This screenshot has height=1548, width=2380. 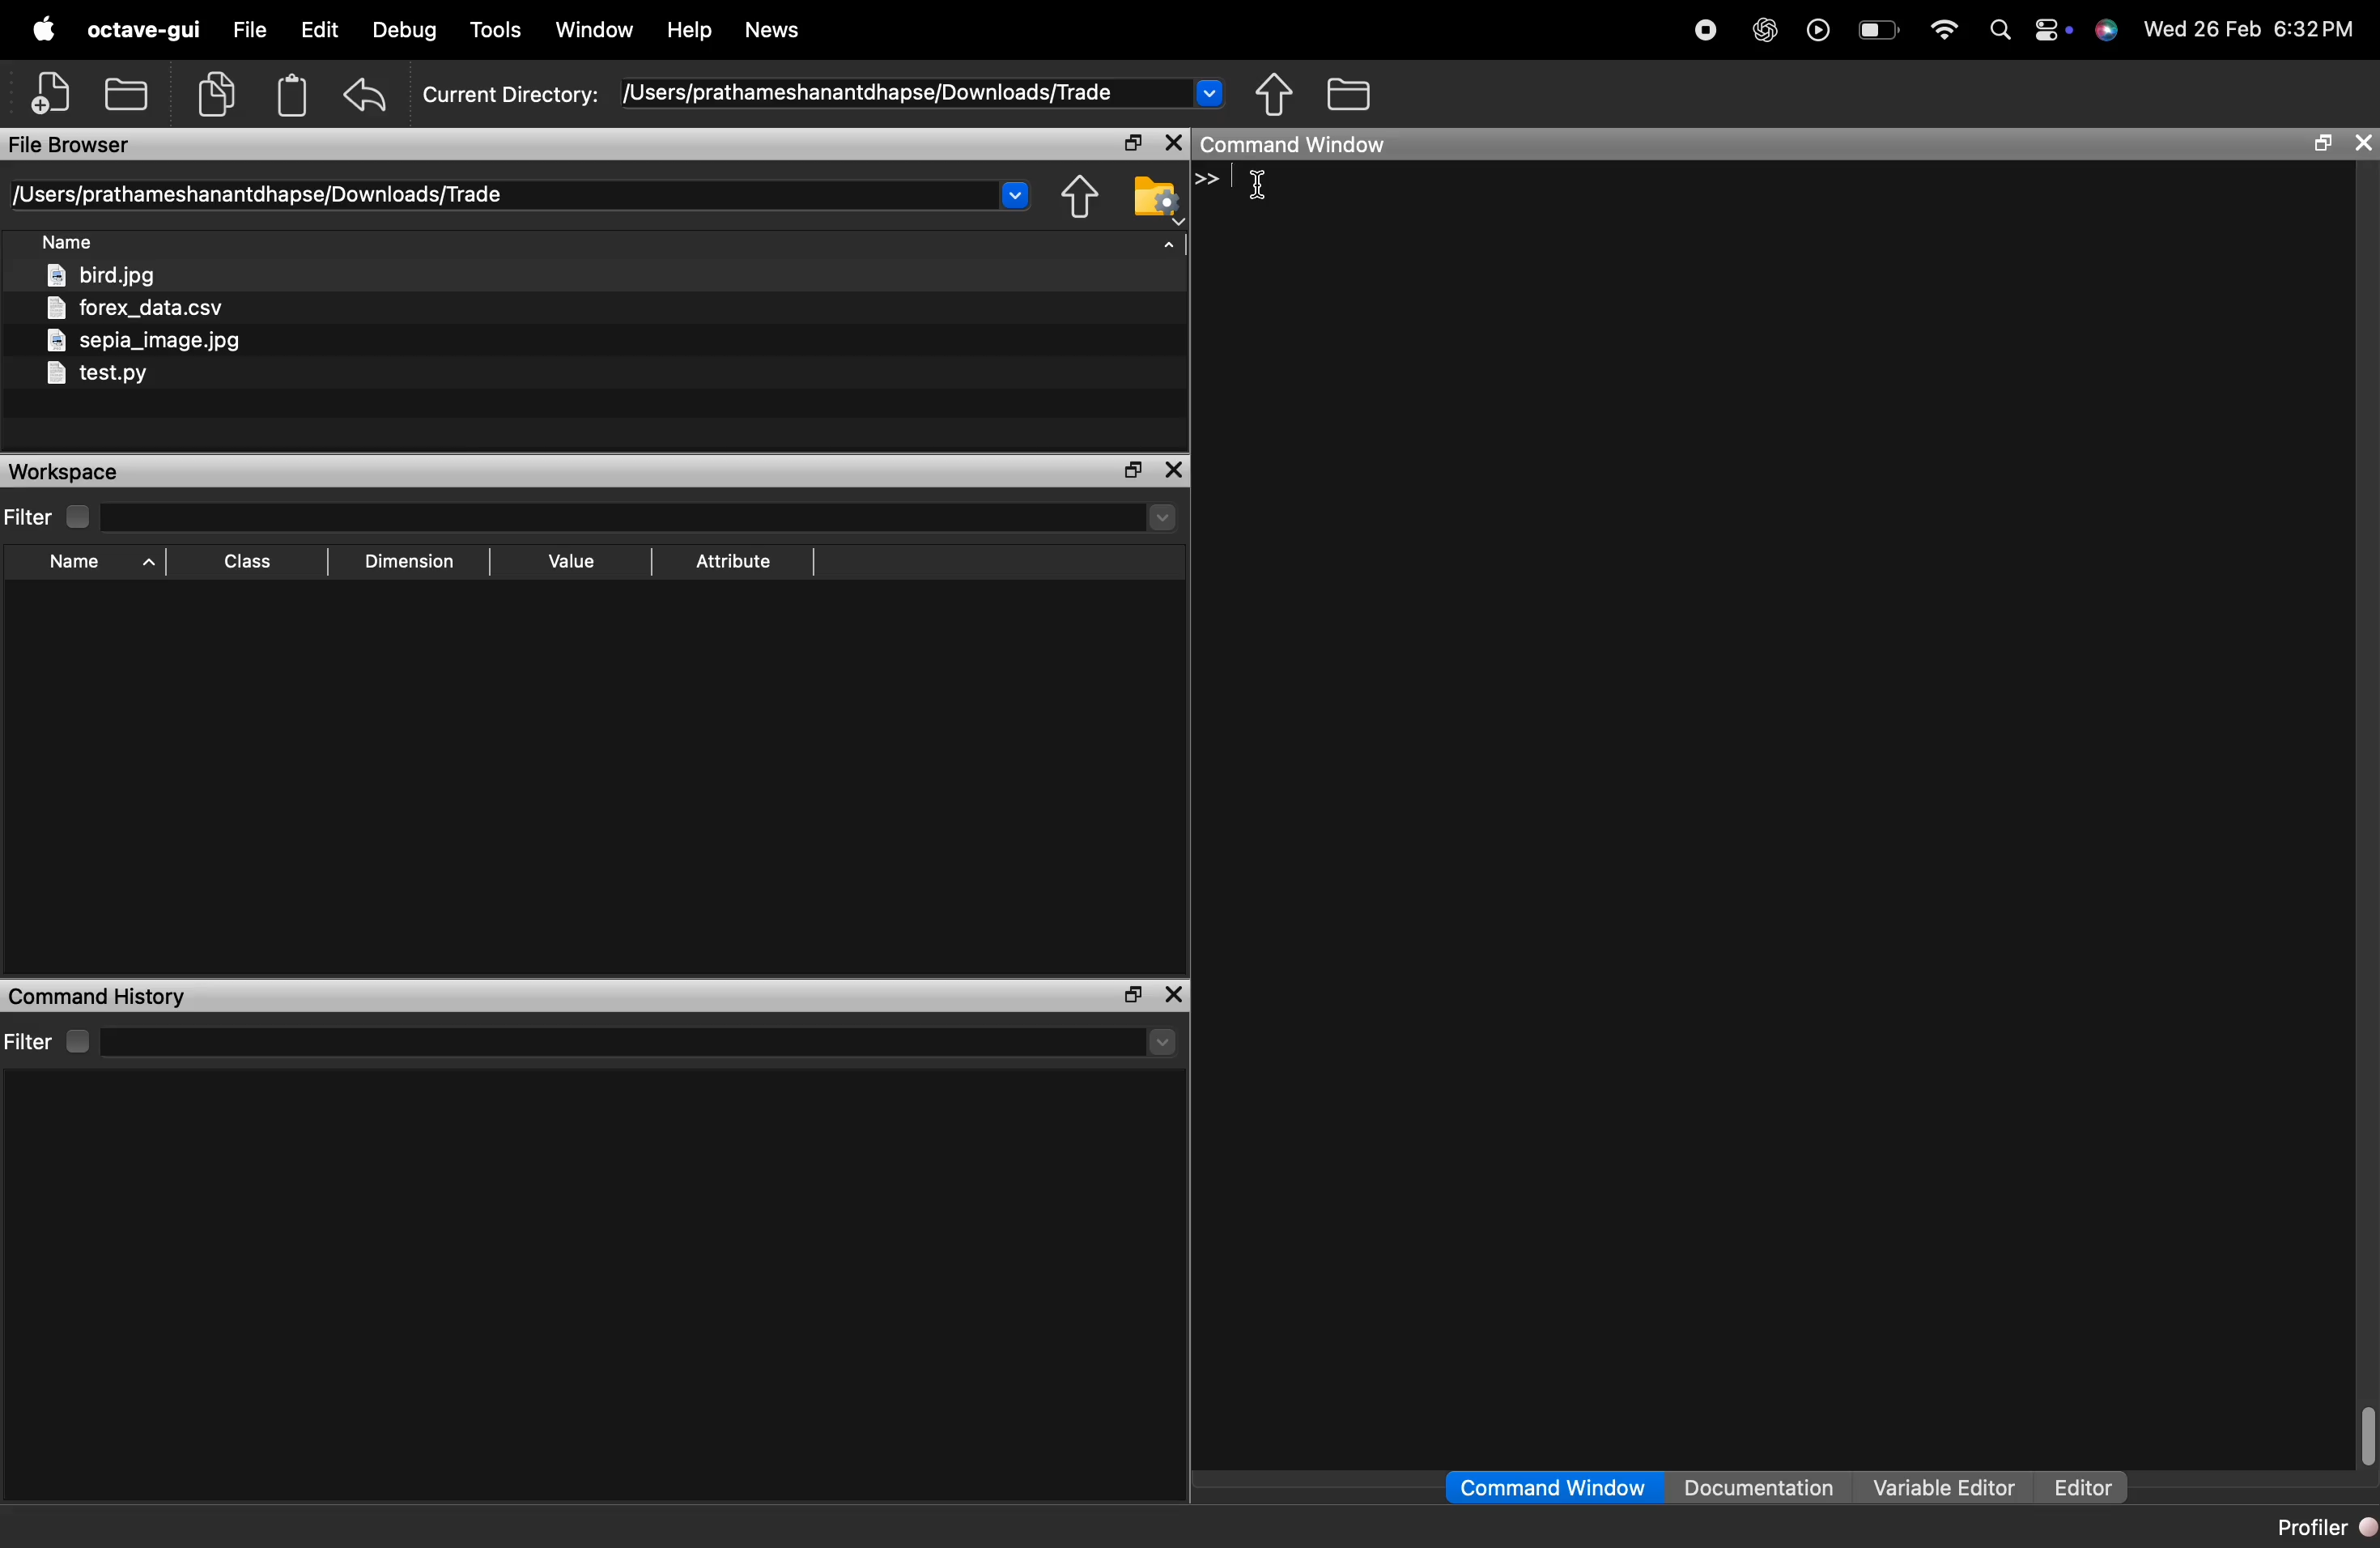 What do you see at coordinates (2363, 1431) in the screenshot?
I see `vertical scrollbar` at bounding box center [2363, 1431].